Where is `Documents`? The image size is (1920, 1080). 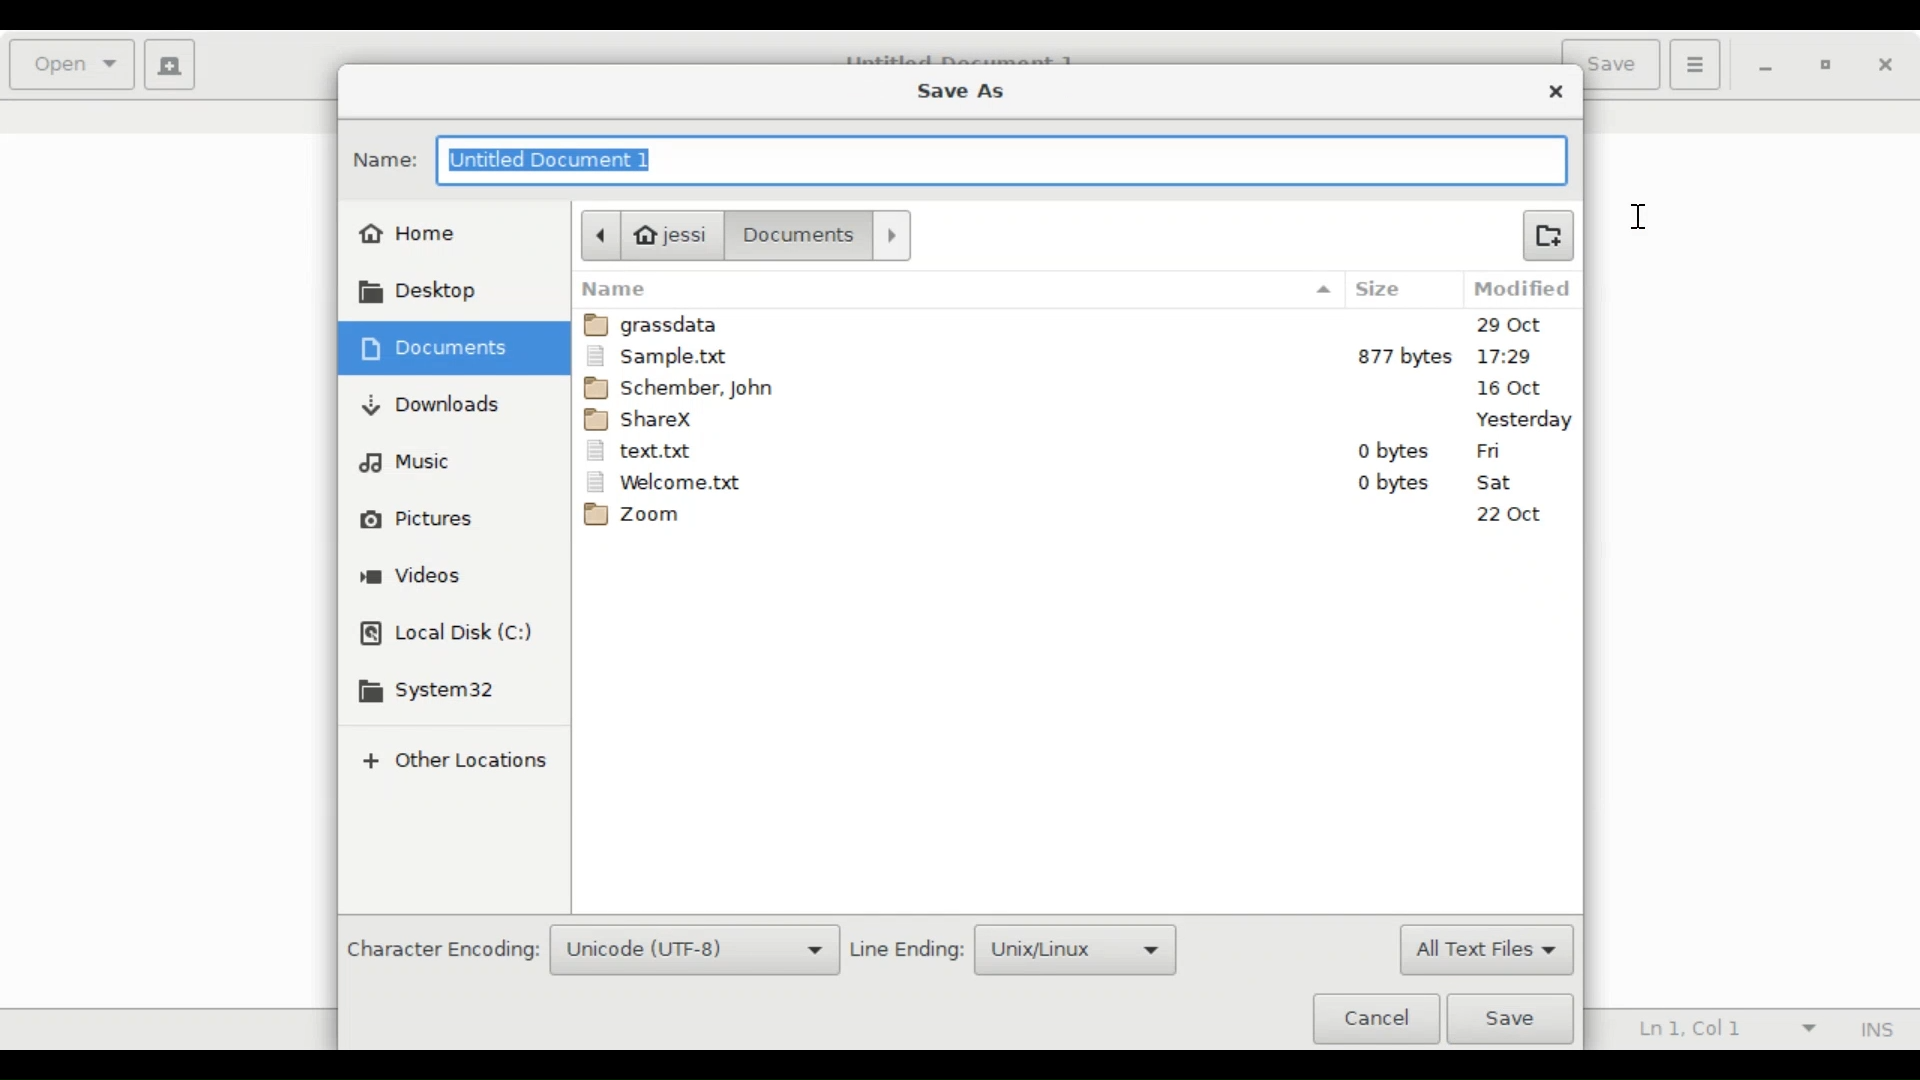
Documents is located at coordinates (823, 235).